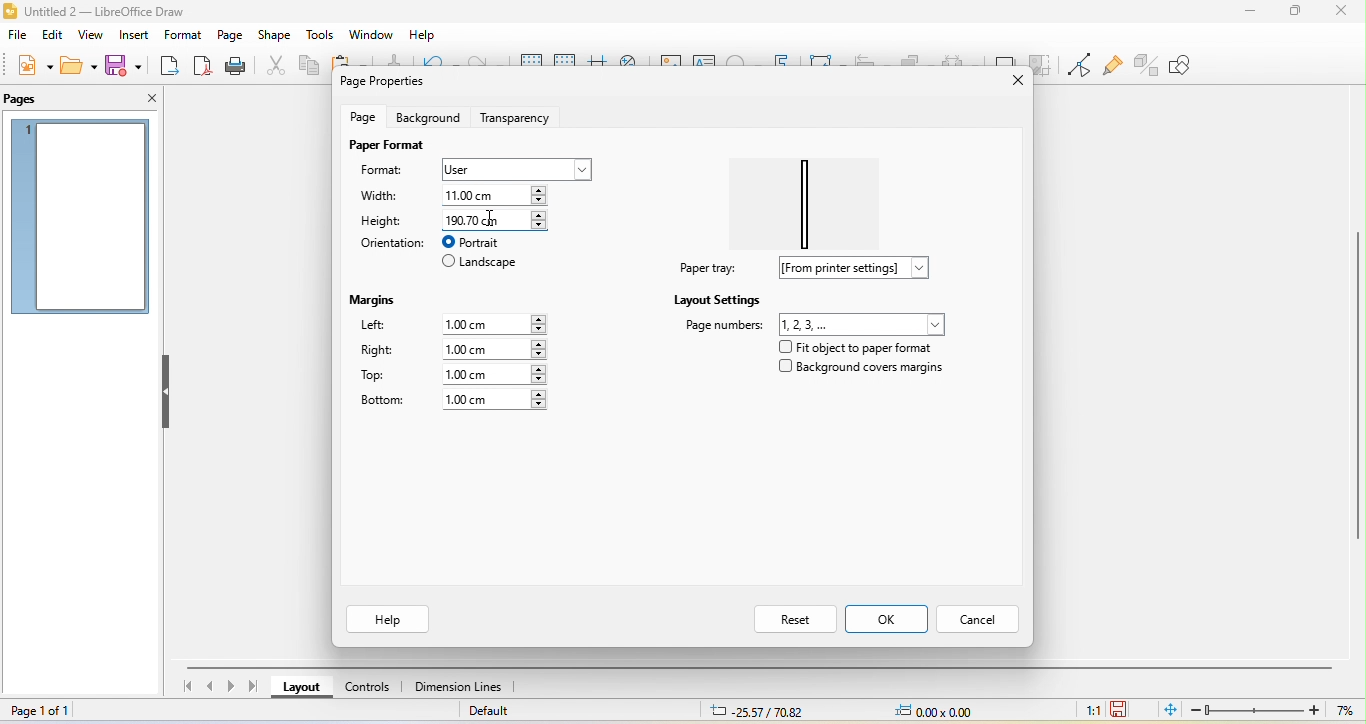  What do you see at coordinates (812, 197) in the screenshot?
I see `paper` at bounding box center [812, 197].